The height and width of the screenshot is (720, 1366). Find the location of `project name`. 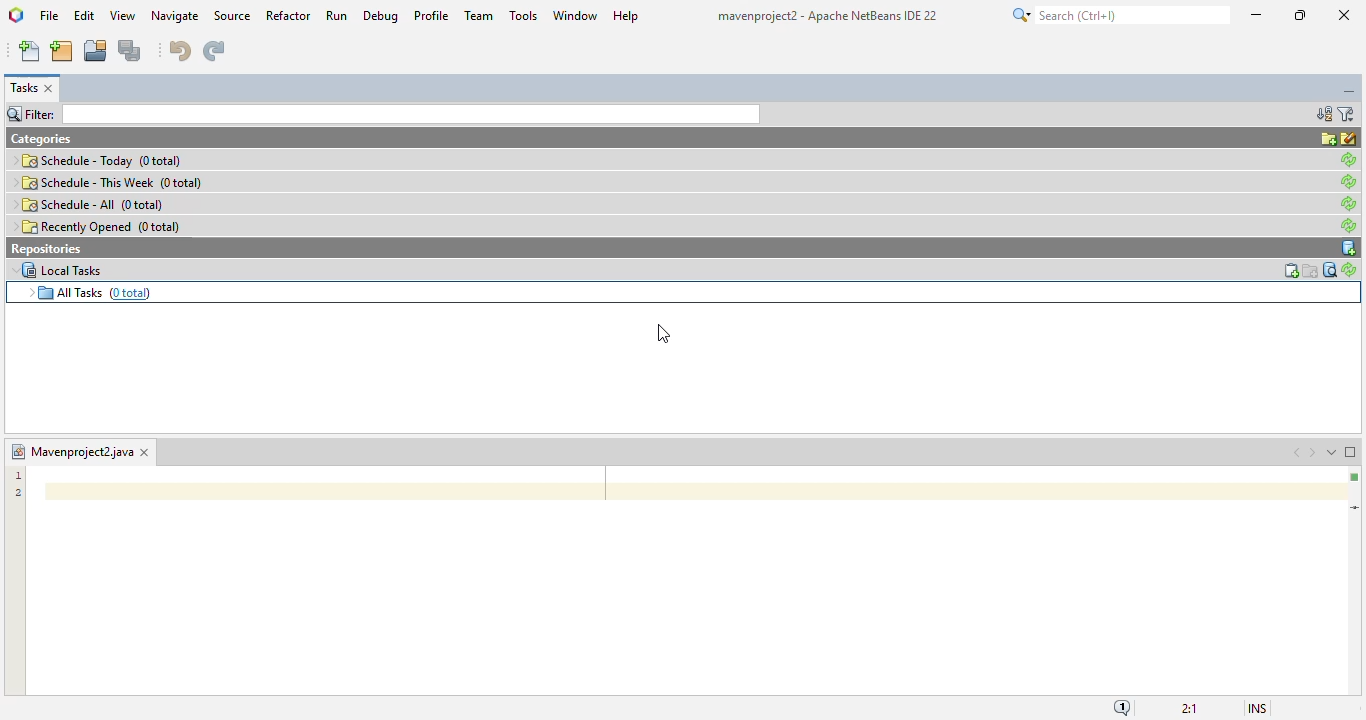

project name is located at coordinates (71, 451).